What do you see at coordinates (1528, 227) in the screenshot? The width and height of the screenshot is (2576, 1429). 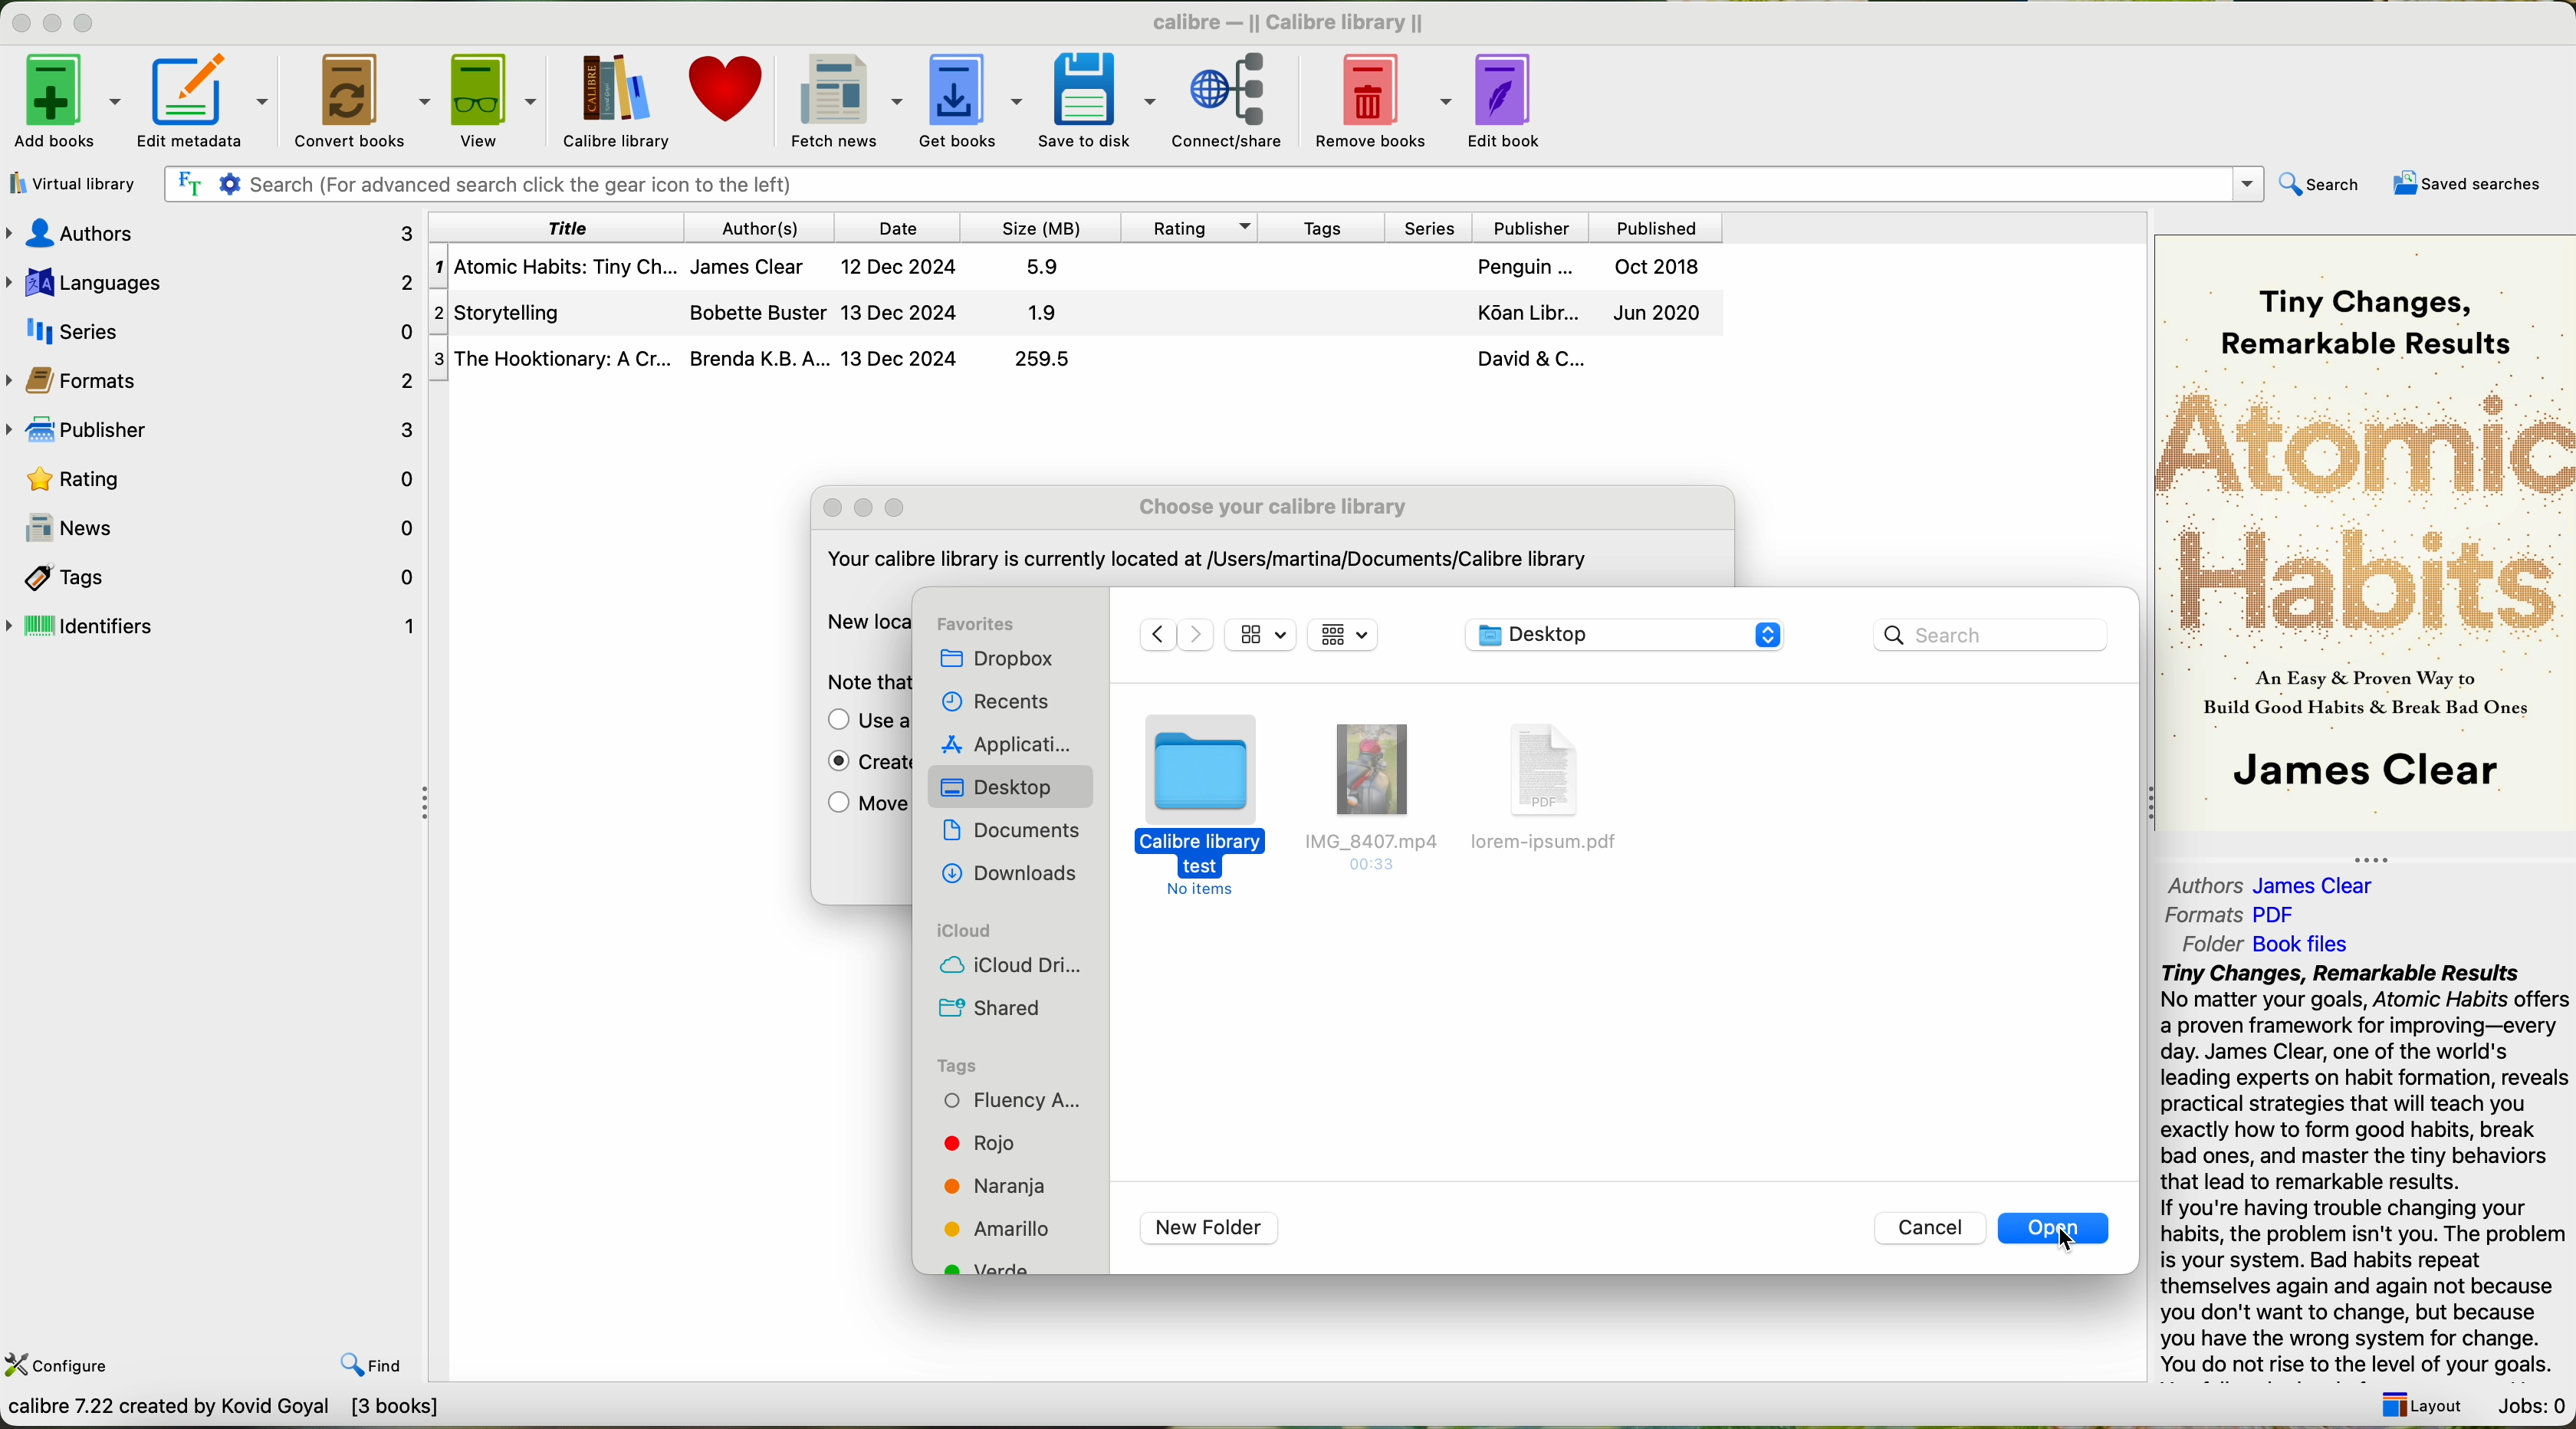 I see `publisher` at bounding box center [1528, 227].